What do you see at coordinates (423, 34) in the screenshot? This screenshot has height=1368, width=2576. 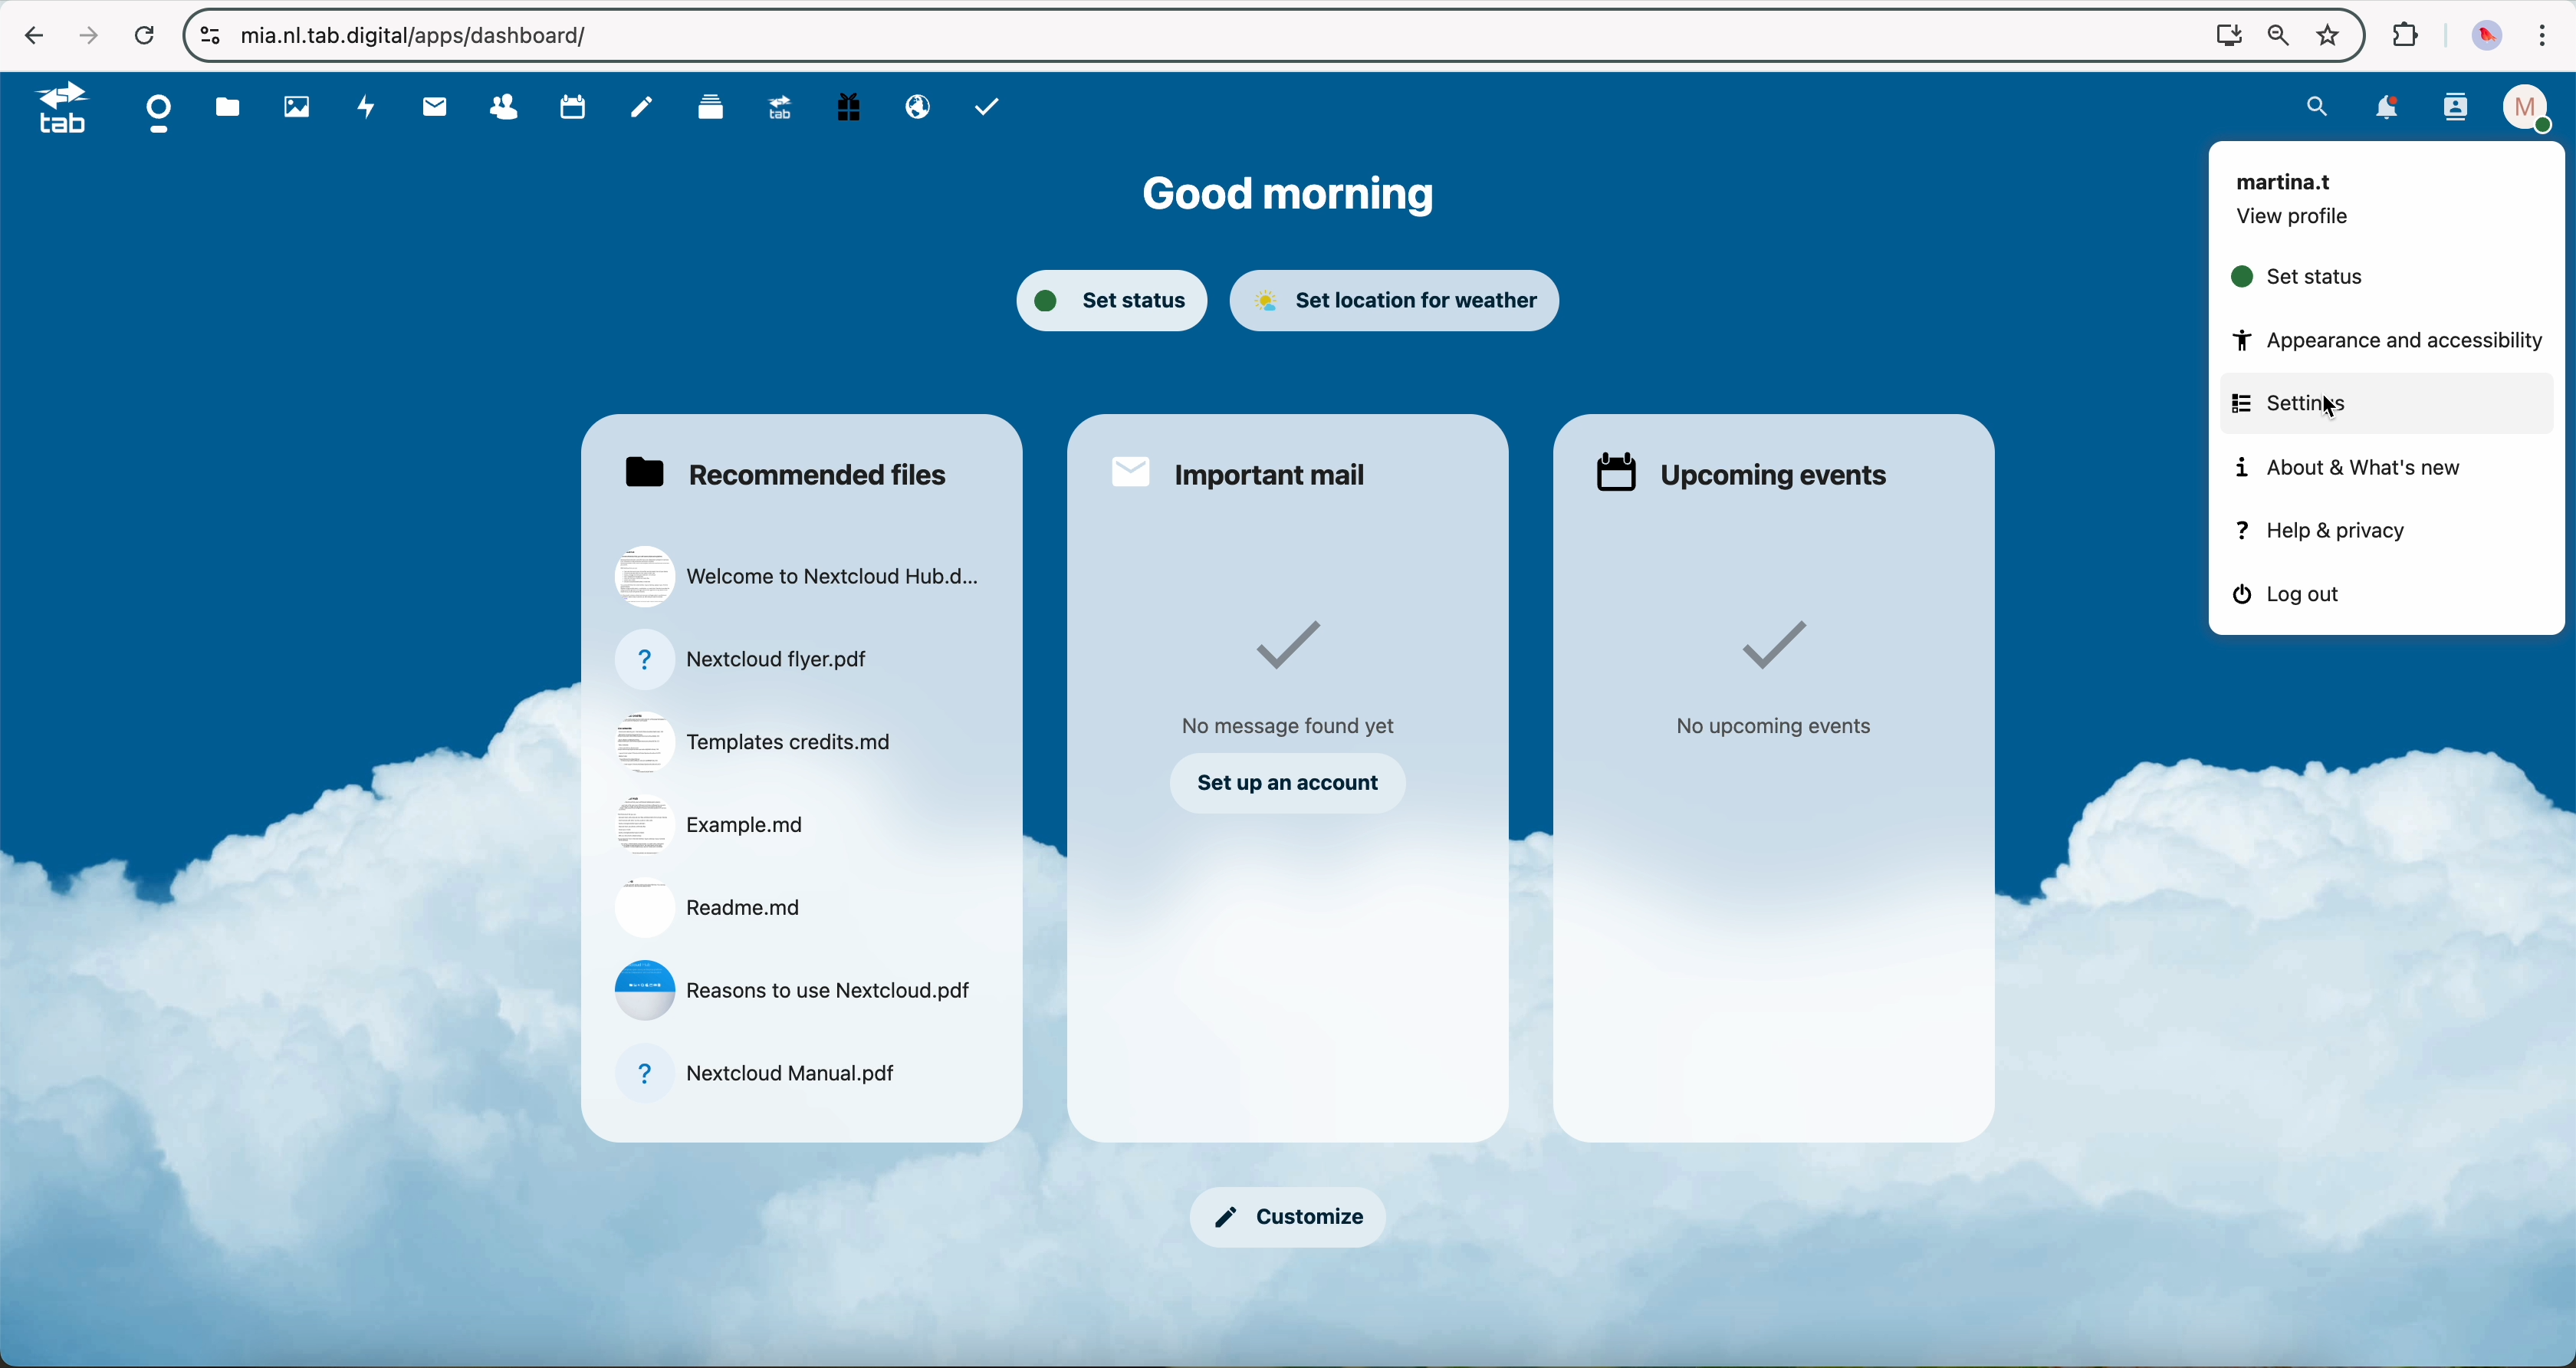 I see `URL` at bounding box center [423, 34].